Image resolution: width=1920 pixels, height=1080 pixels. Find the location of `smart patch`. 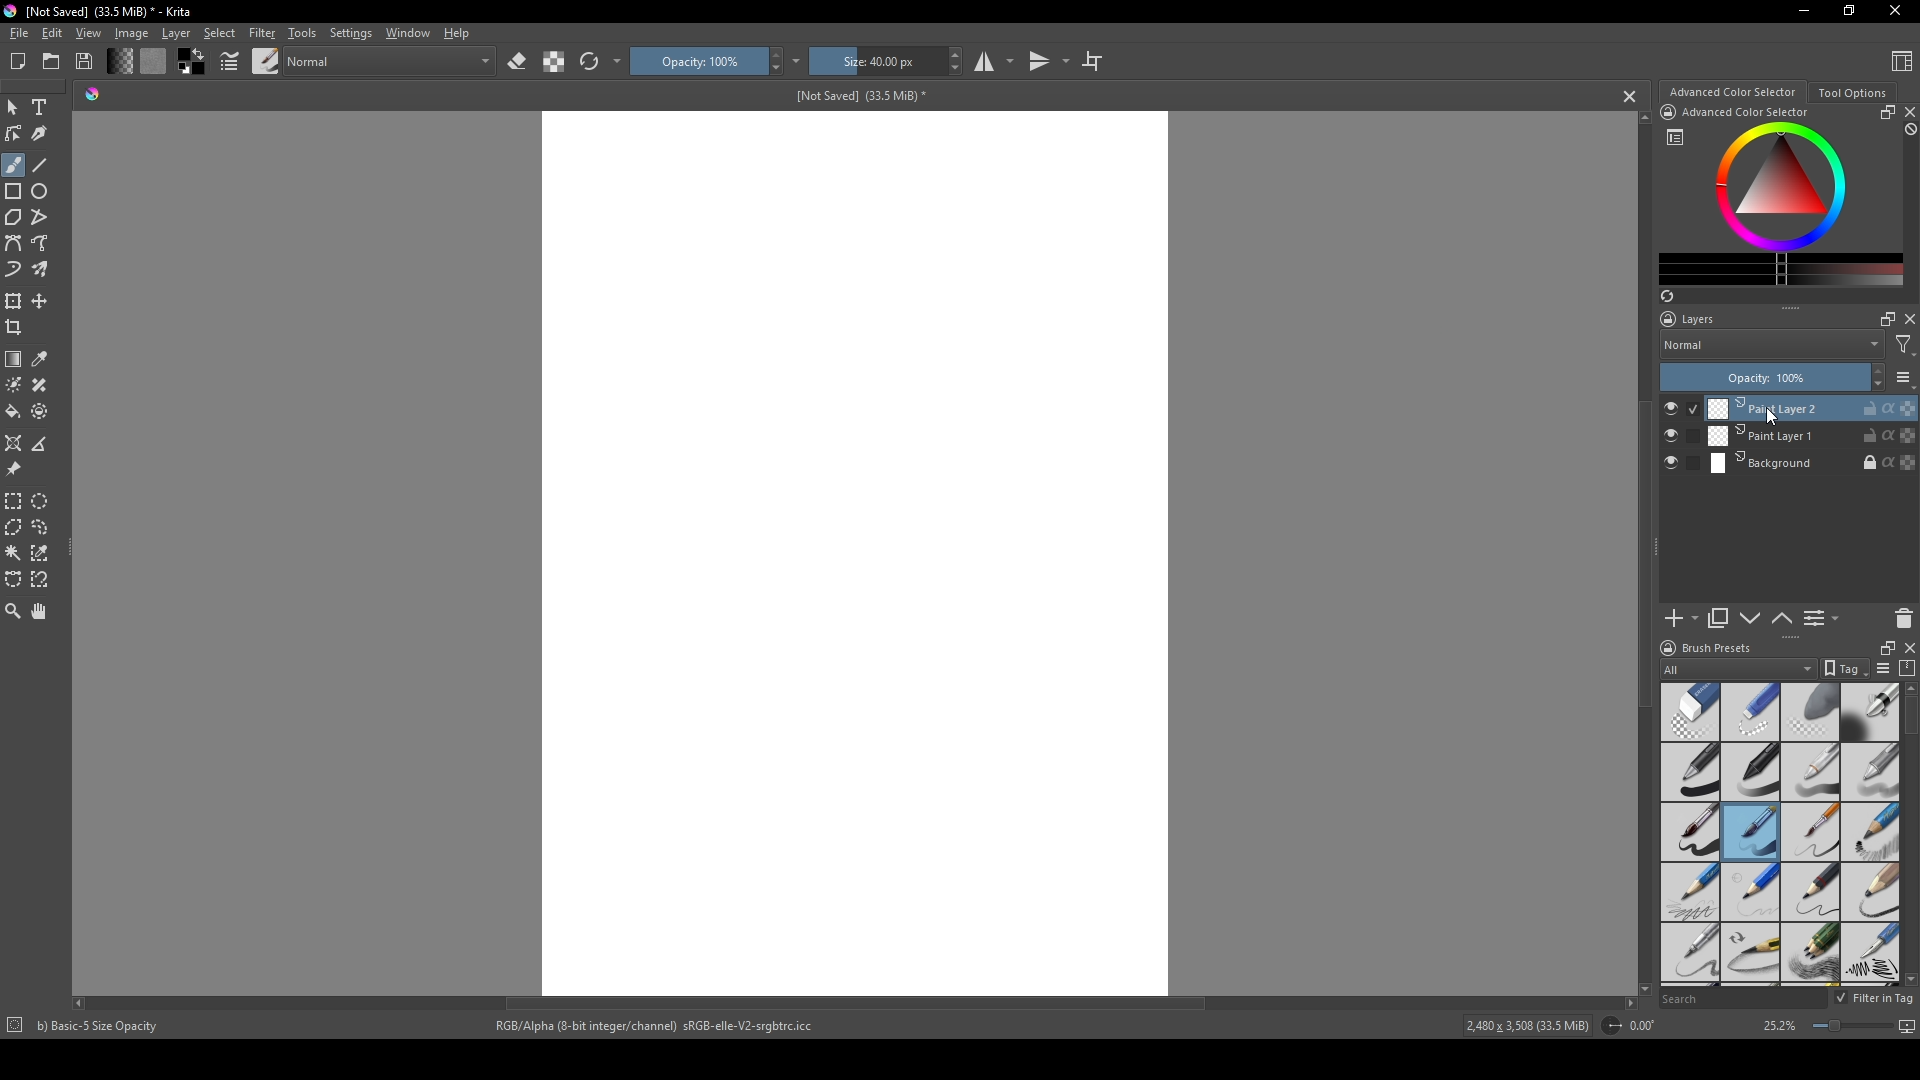

smart patch is located at coordinates (43, 385).